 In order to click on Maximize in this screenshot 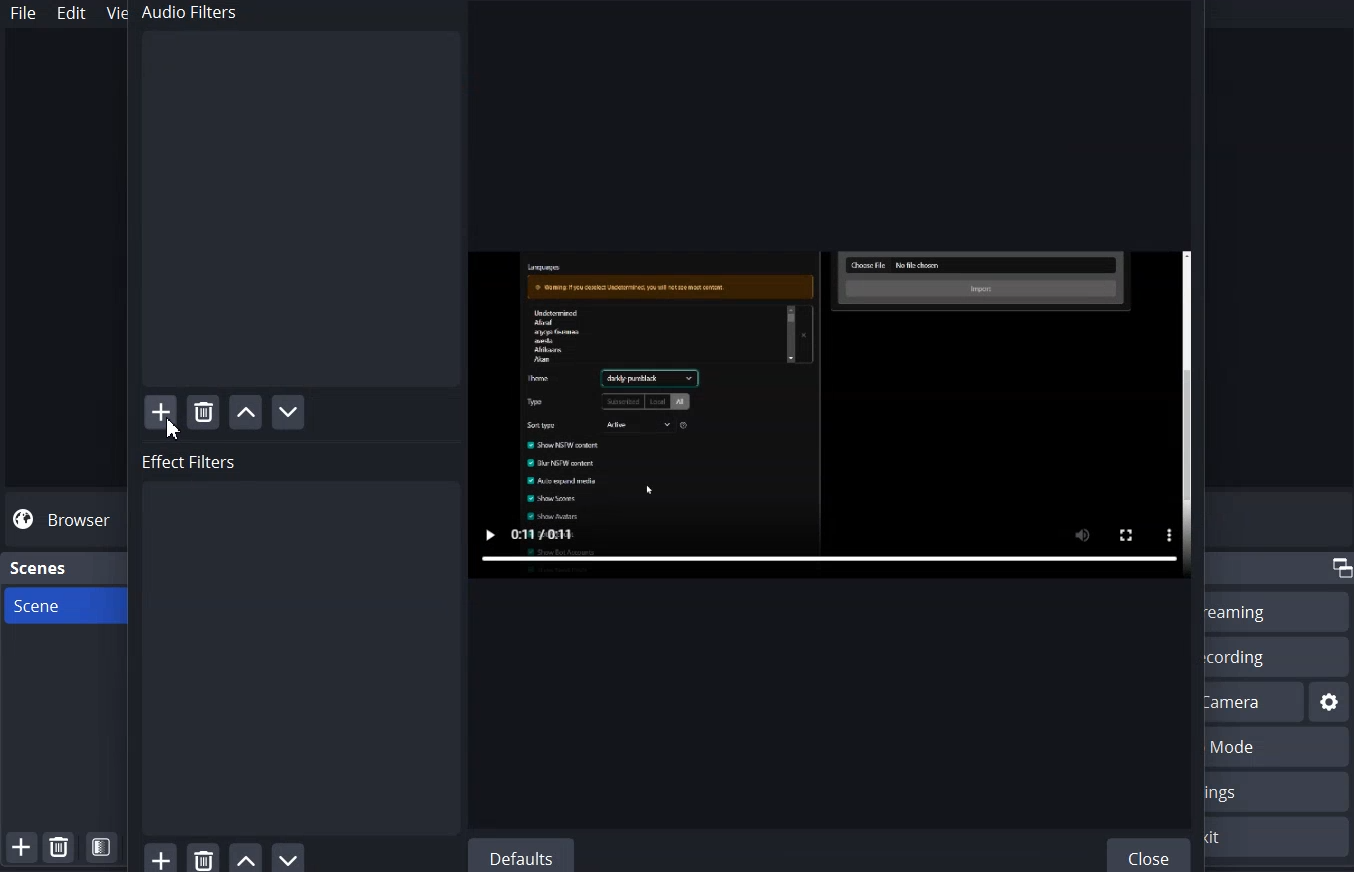, I will do `click(1340, 568)`.